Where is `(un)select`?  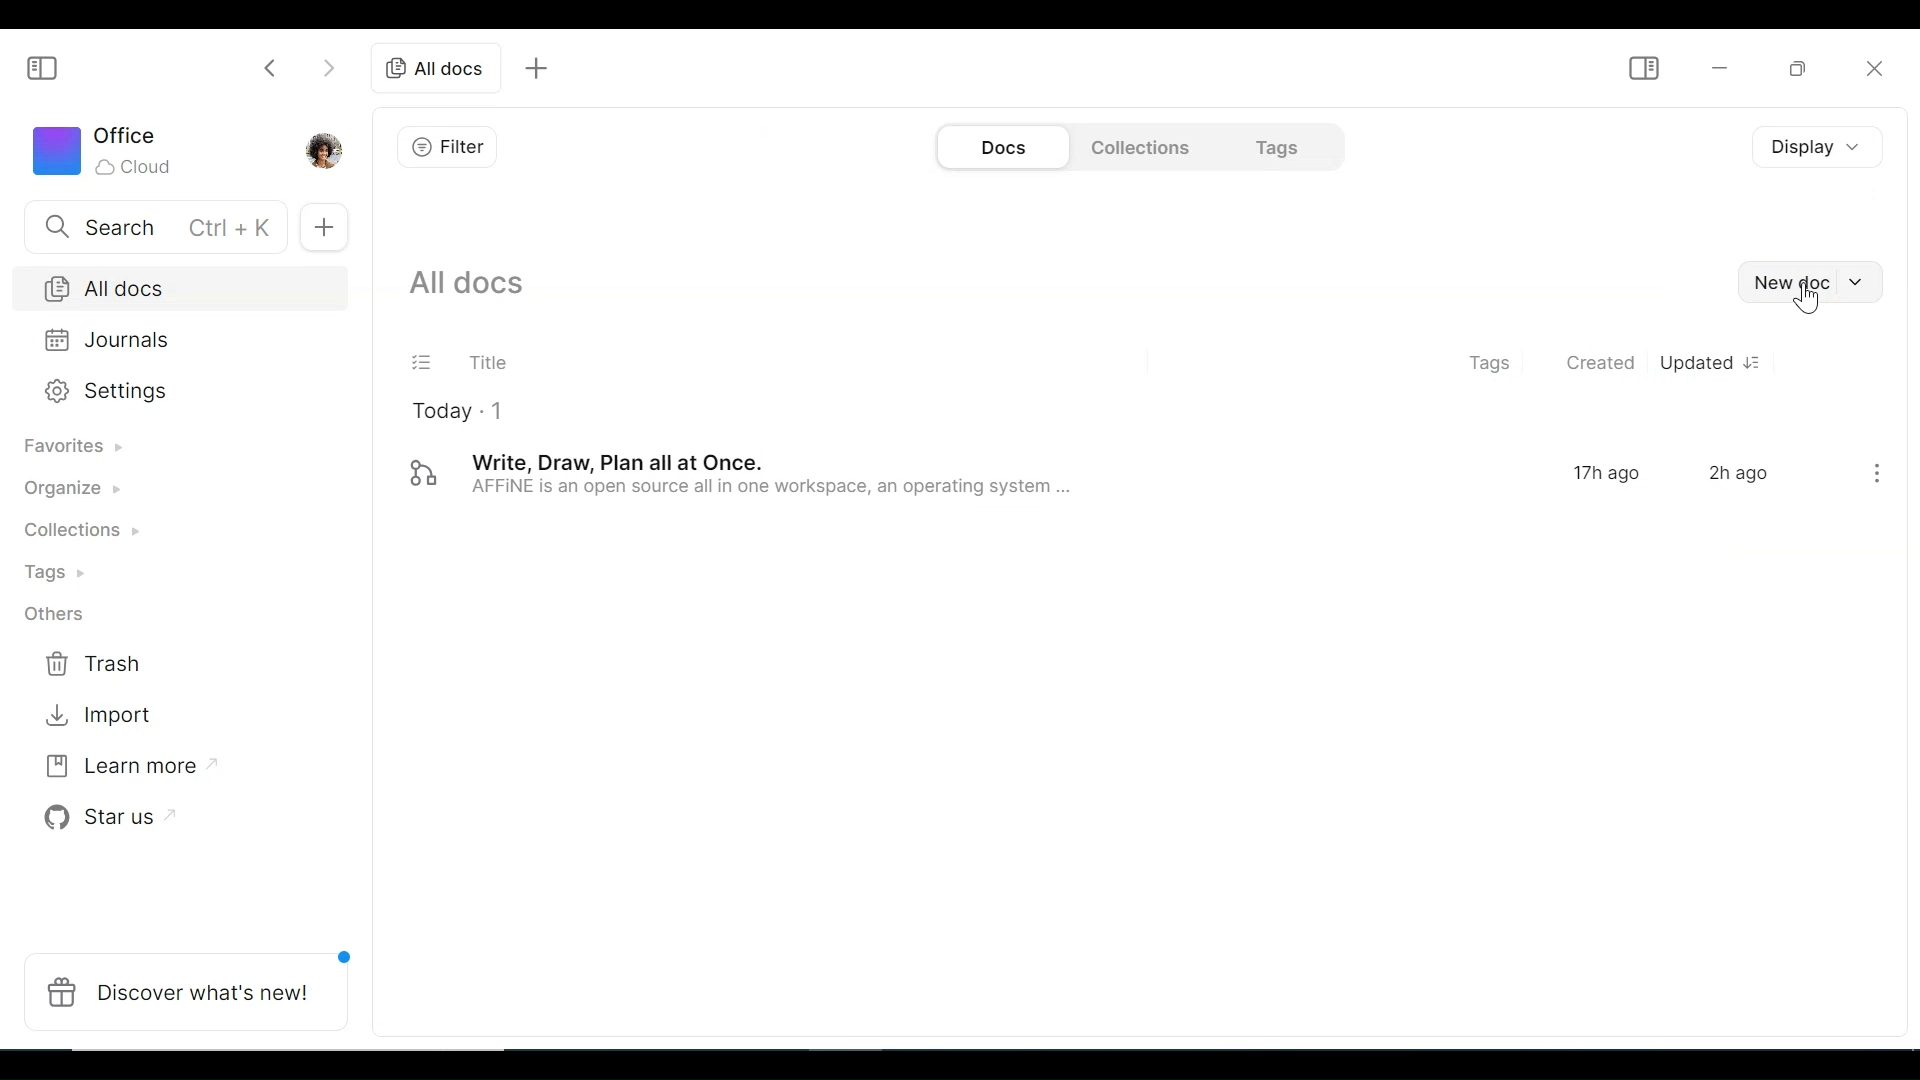
(un)select is located at coordinates (422, 363).